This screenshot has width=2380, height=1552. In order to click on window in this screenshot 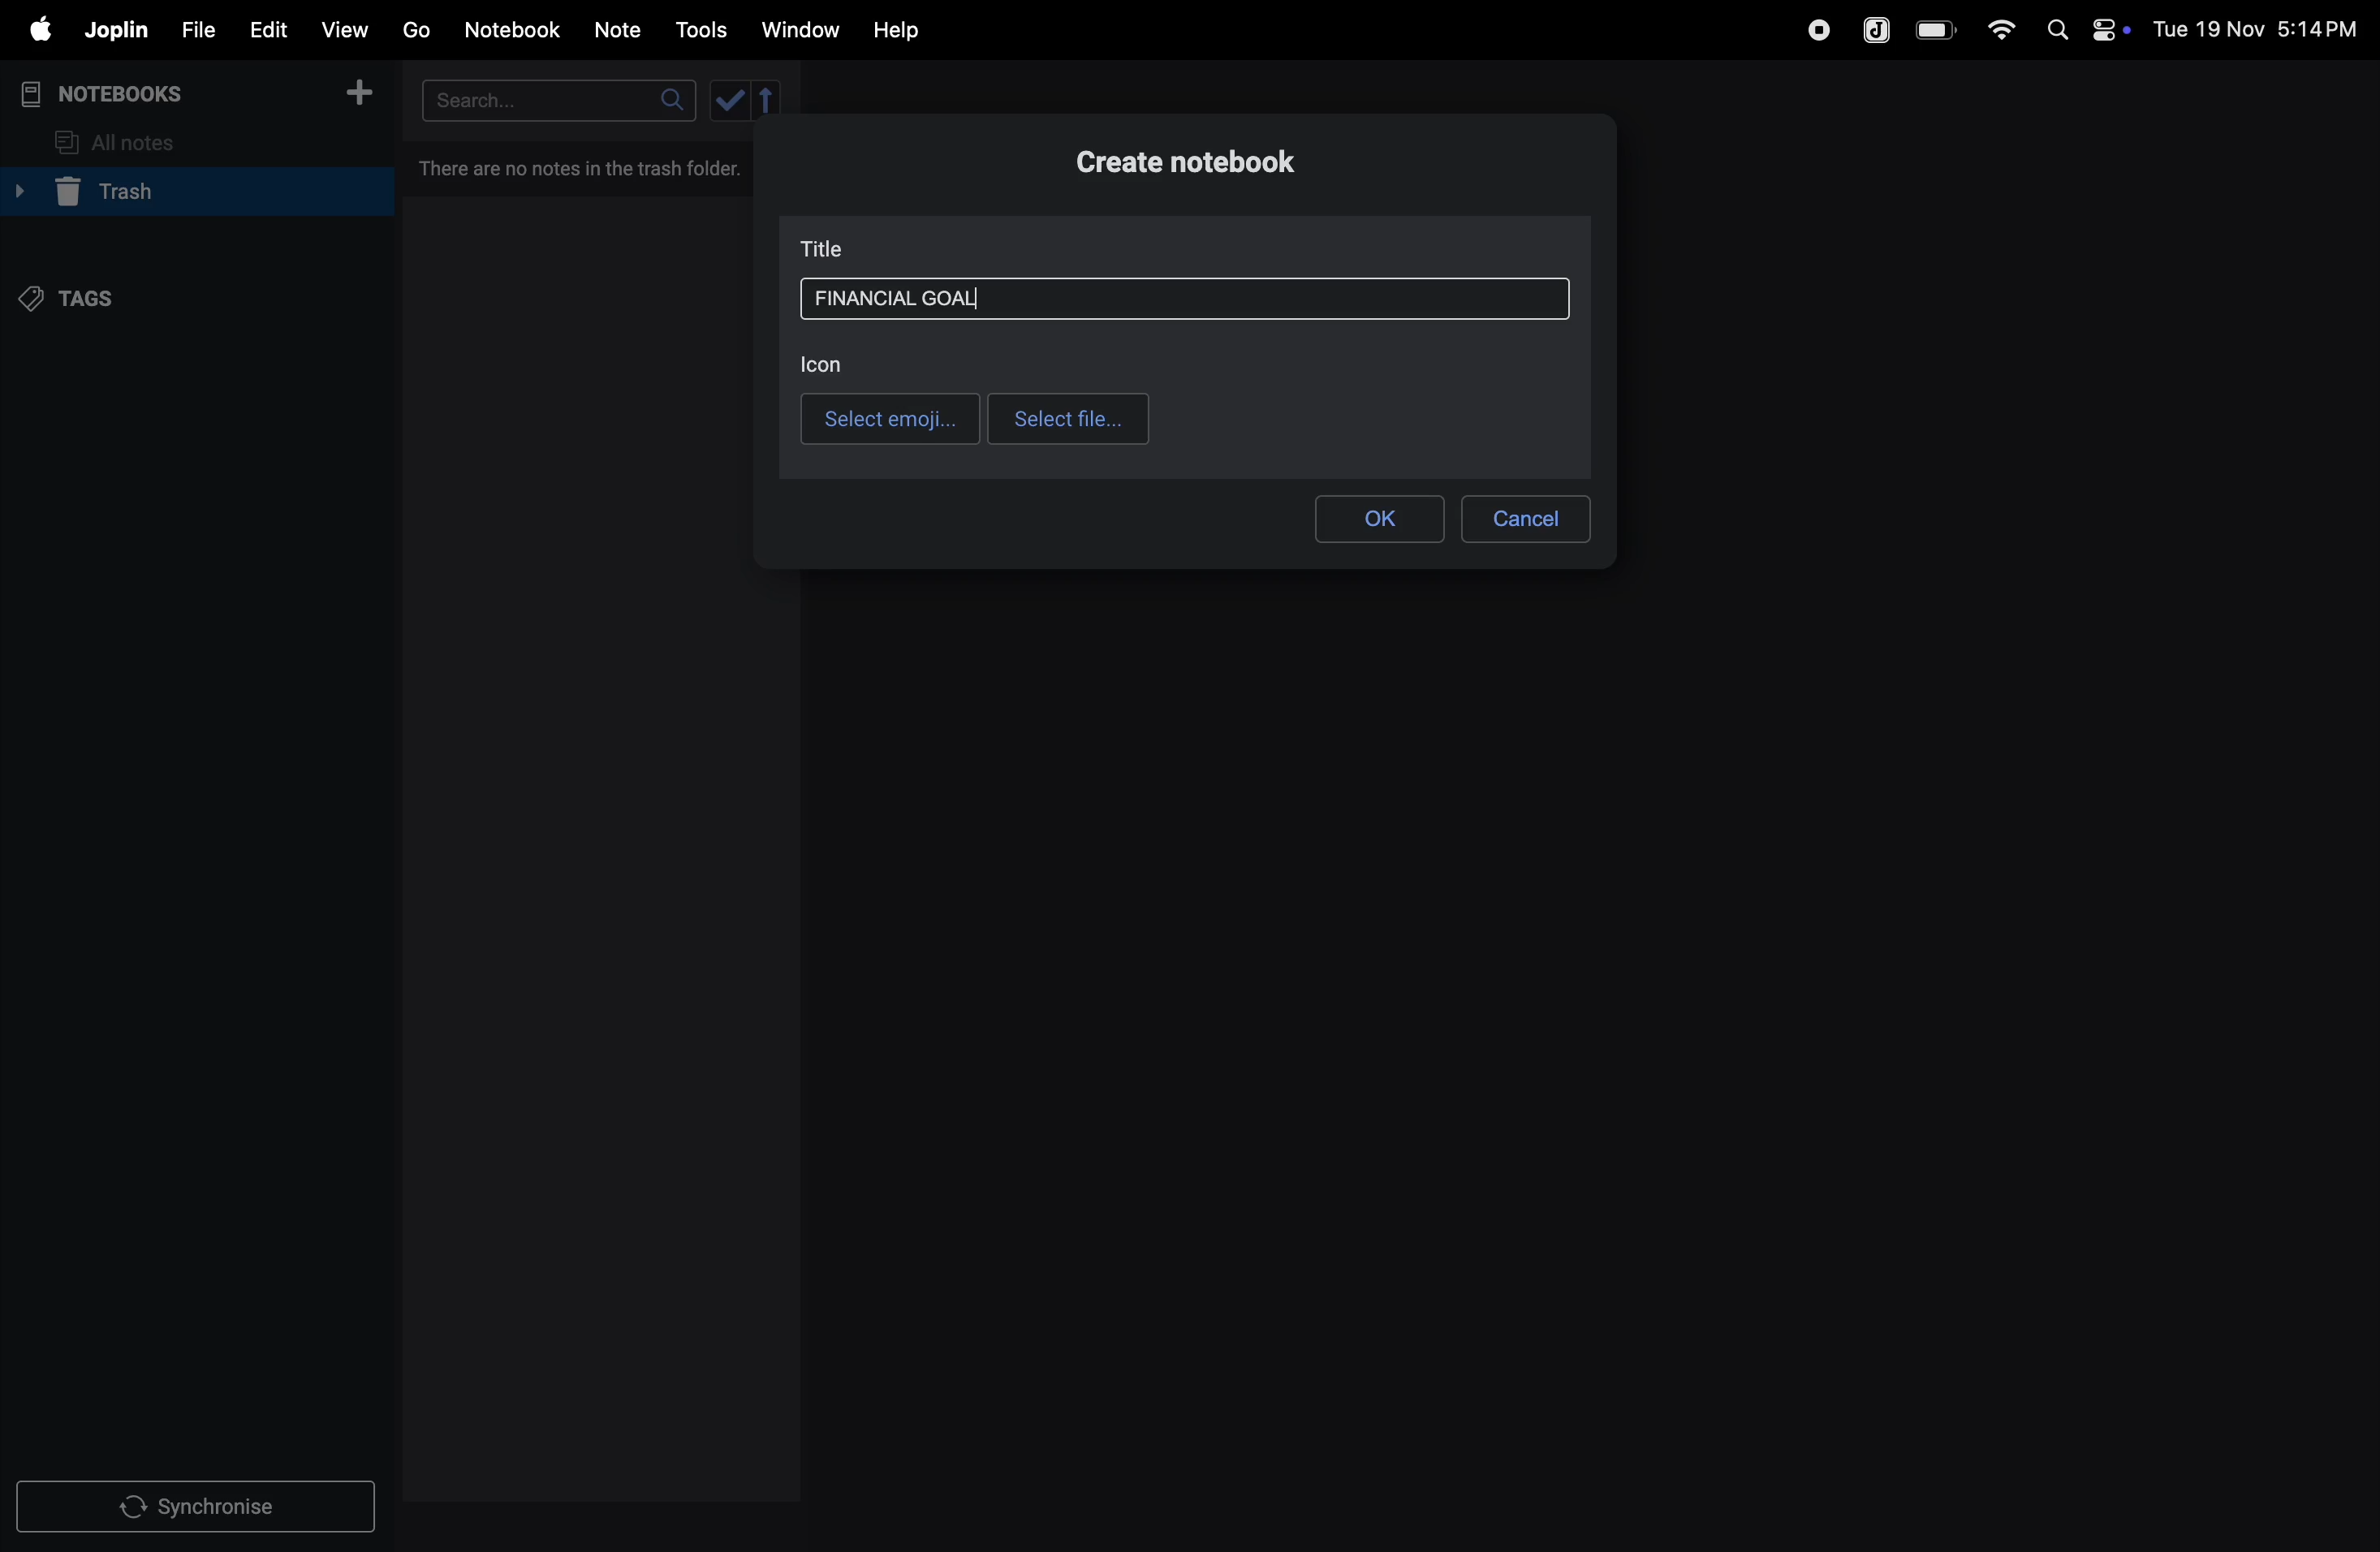, I will do `click(798, 31)`.